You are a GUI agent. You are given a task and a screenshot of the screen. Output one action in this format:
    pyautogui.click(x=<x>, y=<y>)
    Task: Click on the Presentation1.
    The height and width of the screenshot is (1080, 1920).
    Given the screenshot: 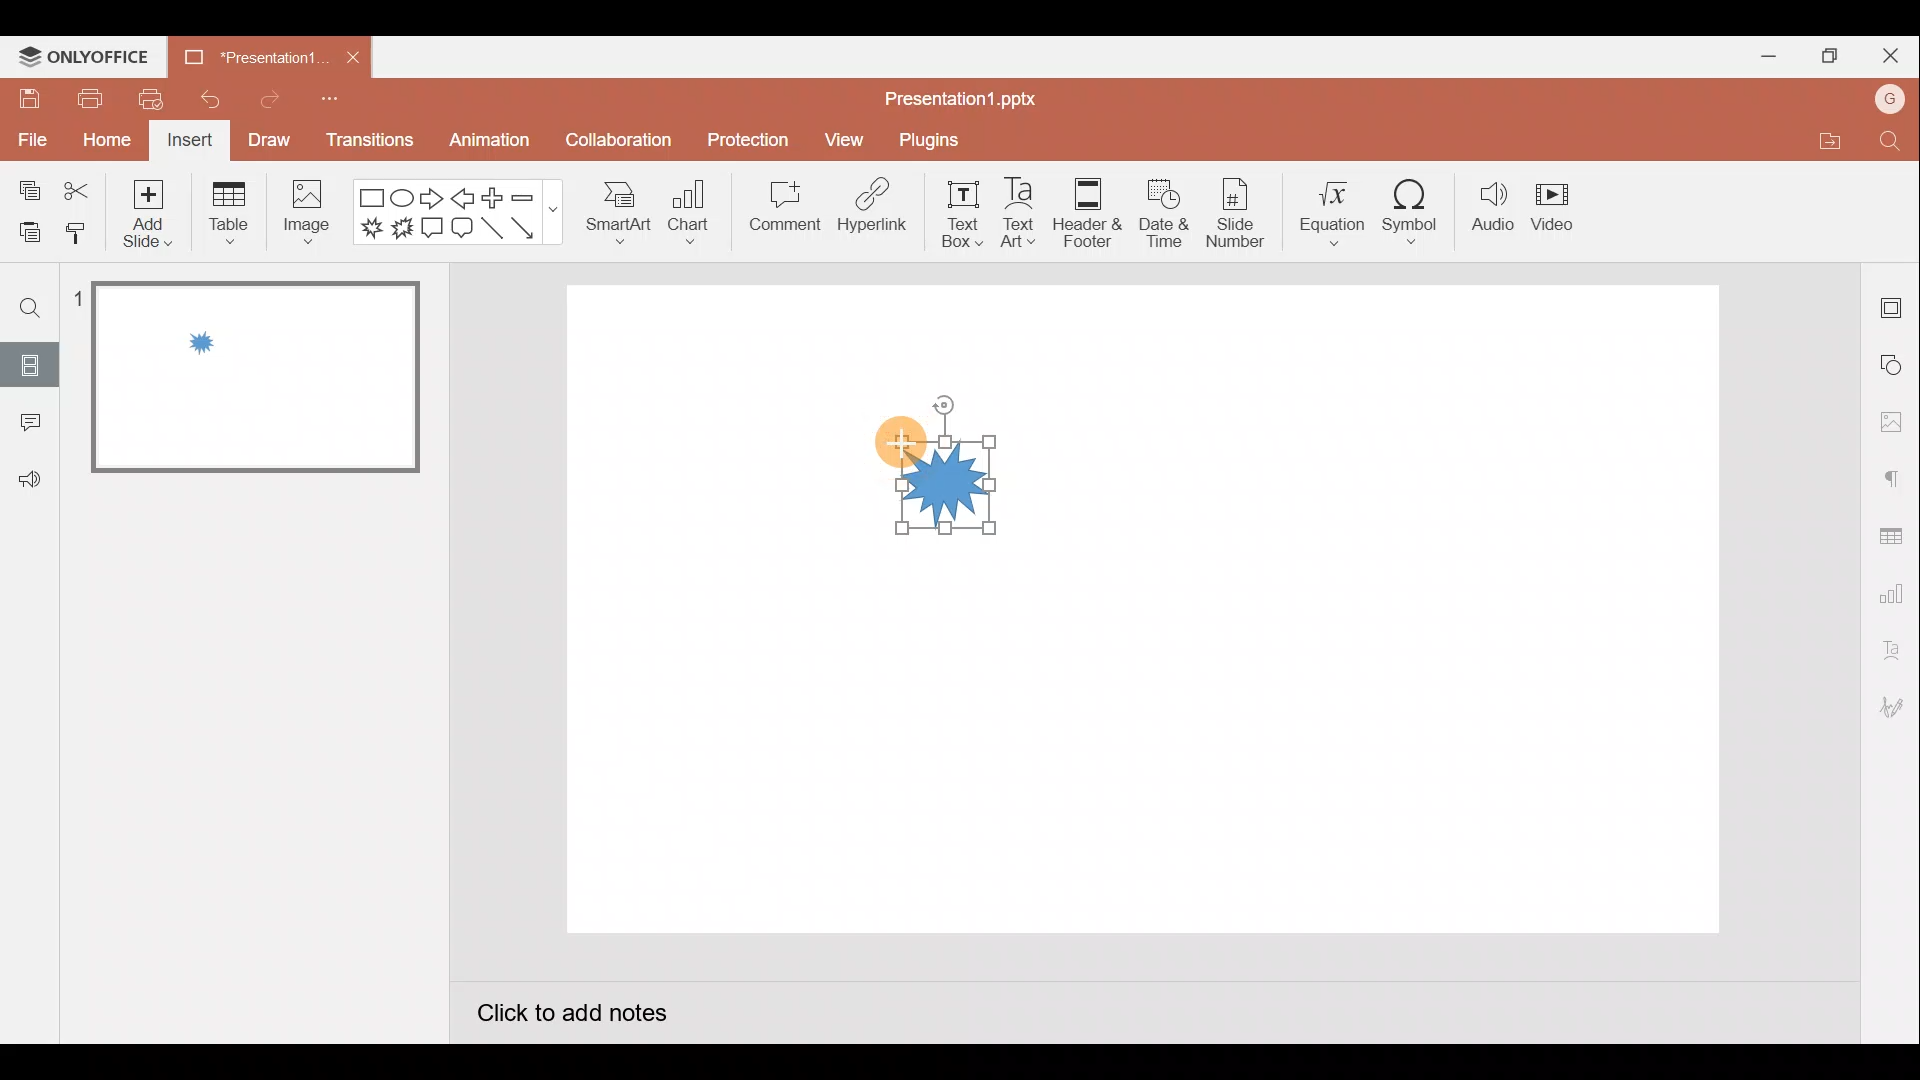 What is the action you would take?
    pyautogui.click(x=250, y=54)
    